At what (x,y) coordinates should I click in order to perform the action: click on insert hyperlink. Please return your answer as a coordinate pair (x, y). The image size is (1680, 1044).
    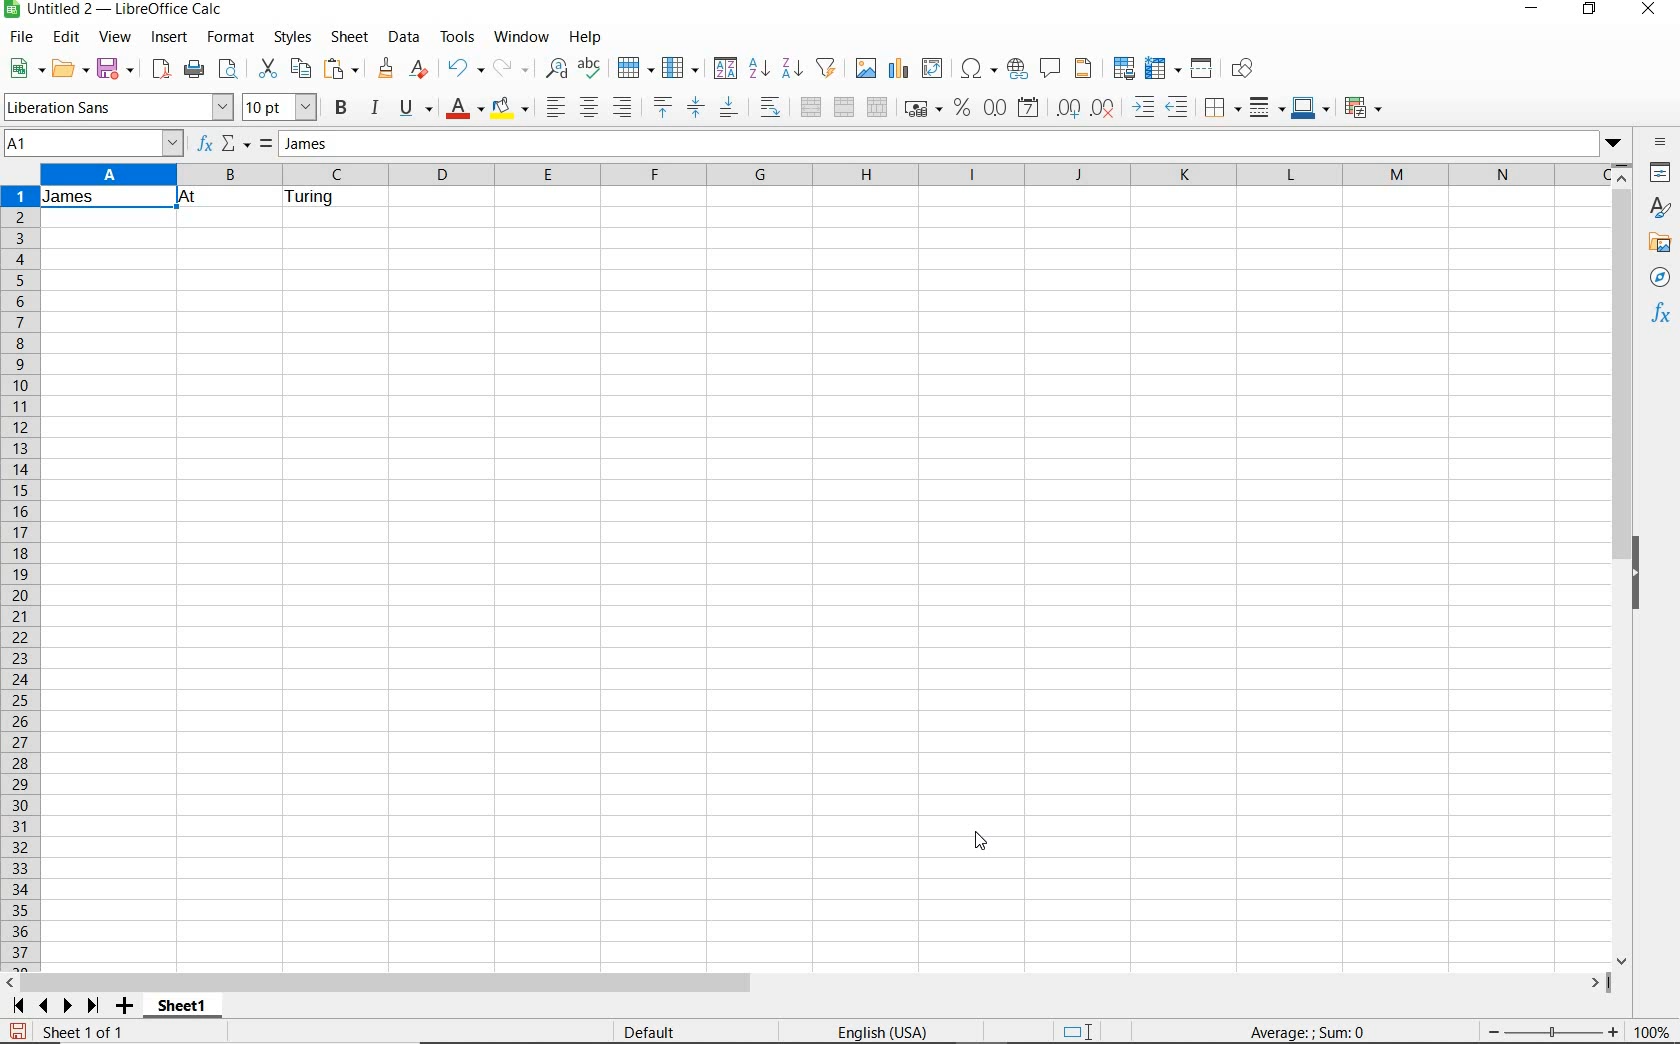
    Looking at the image, I should click on (1018, 71).